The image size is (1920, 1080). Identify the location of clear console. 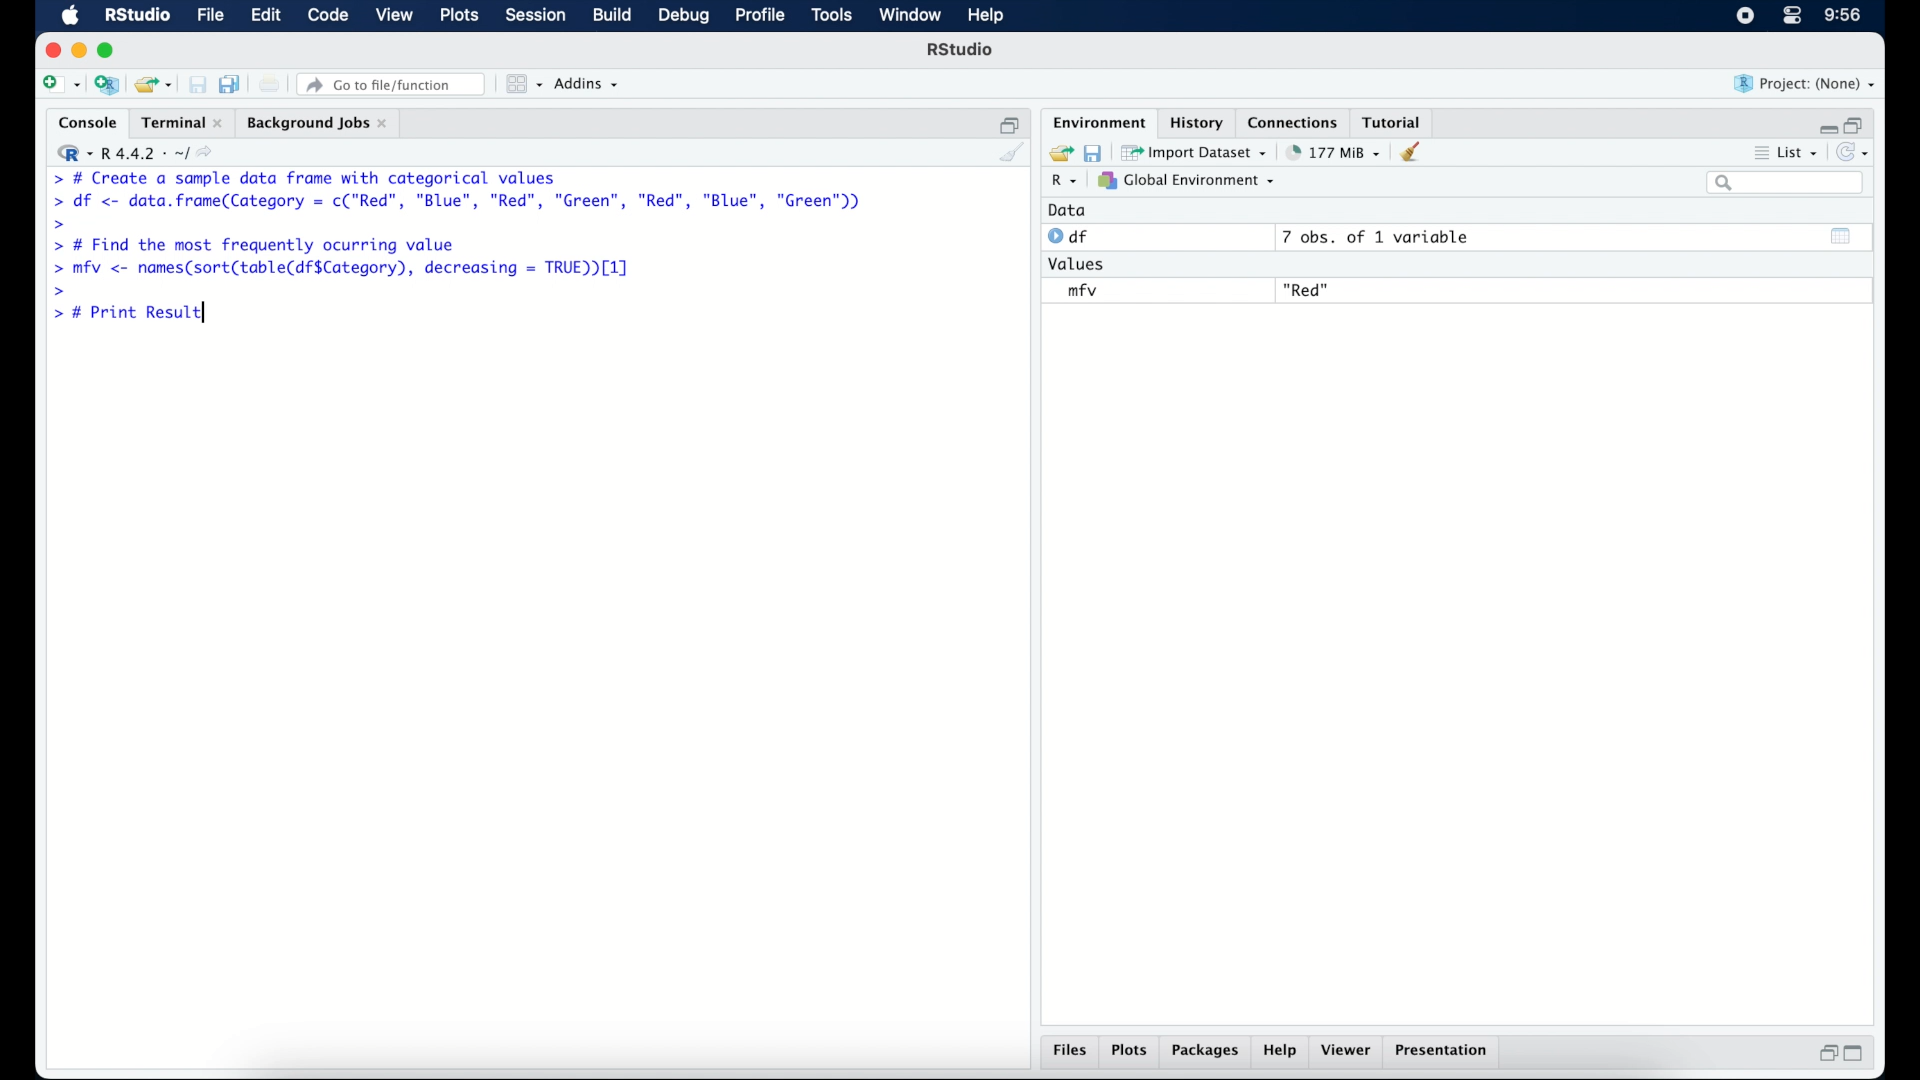
(1013, 153).